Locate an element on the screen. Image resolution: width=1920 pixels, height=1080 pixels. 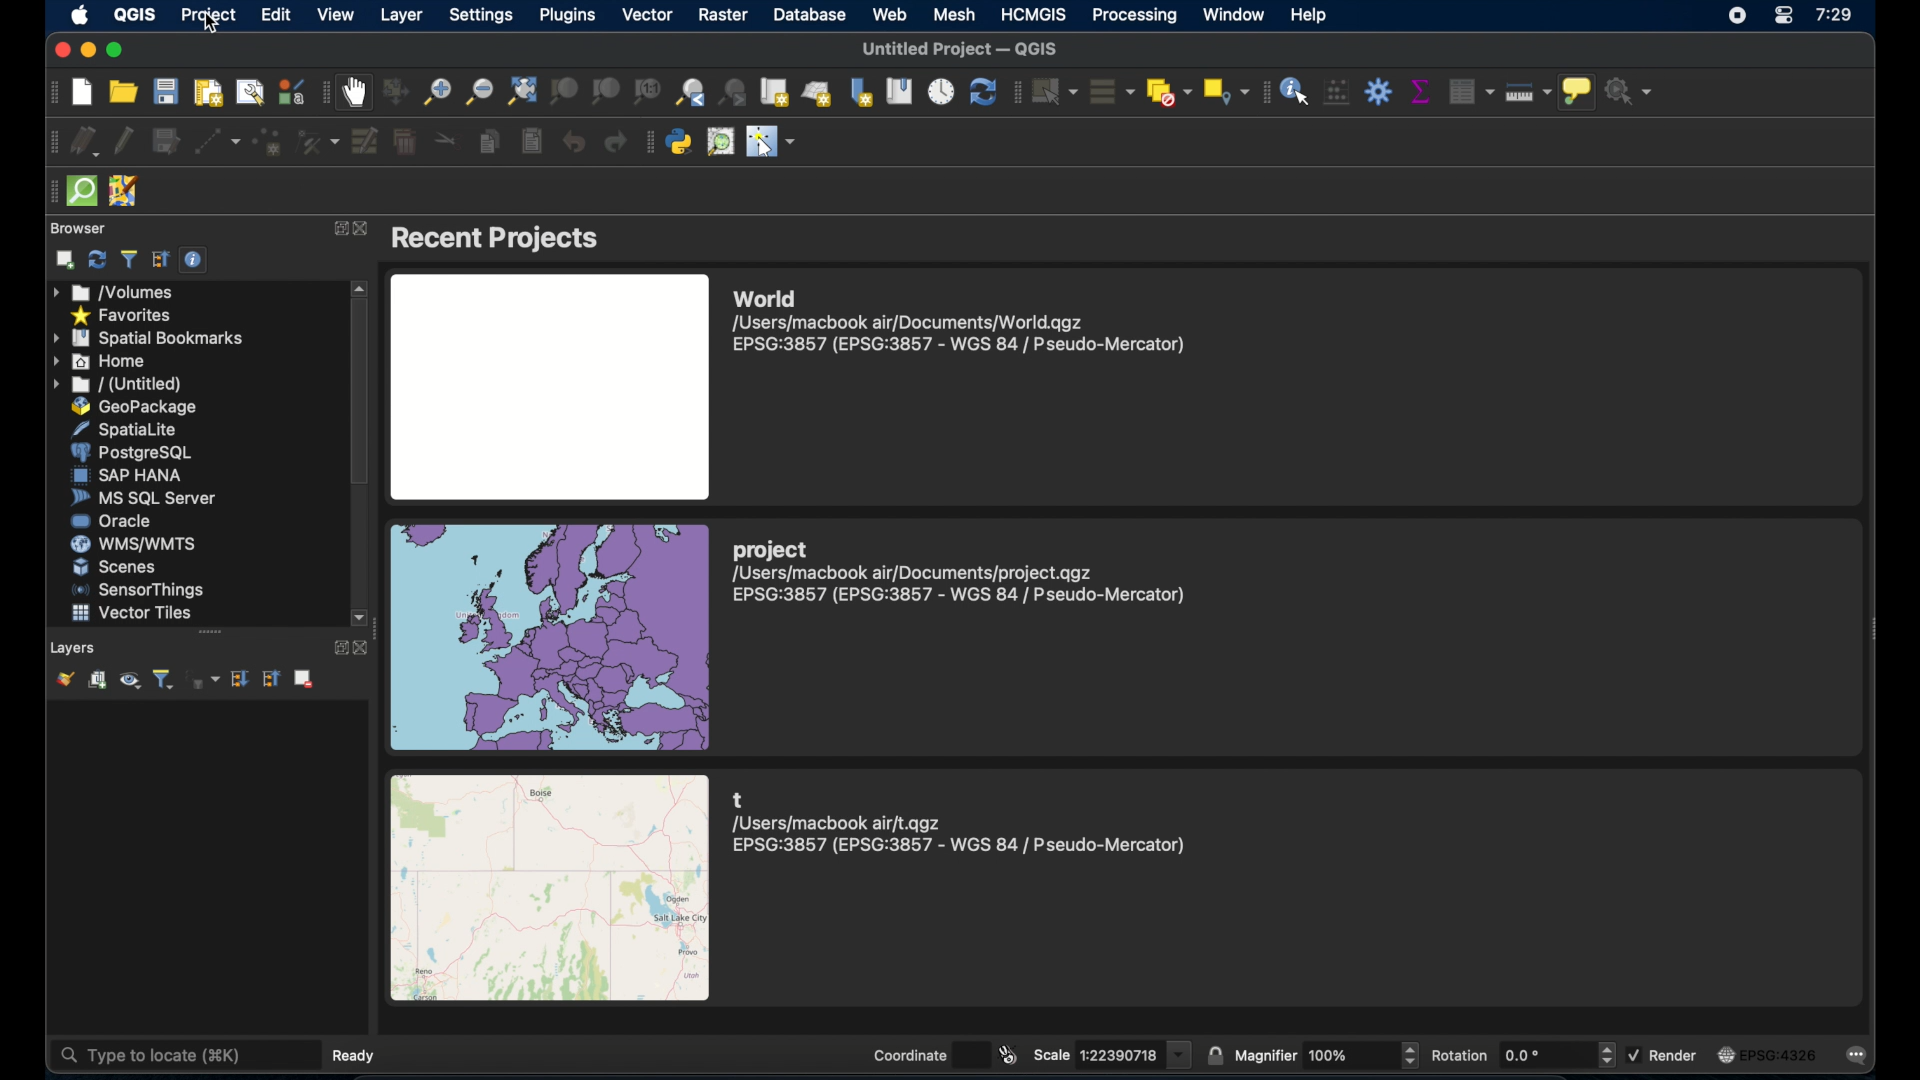
expand is located at coordinates (338, 228).